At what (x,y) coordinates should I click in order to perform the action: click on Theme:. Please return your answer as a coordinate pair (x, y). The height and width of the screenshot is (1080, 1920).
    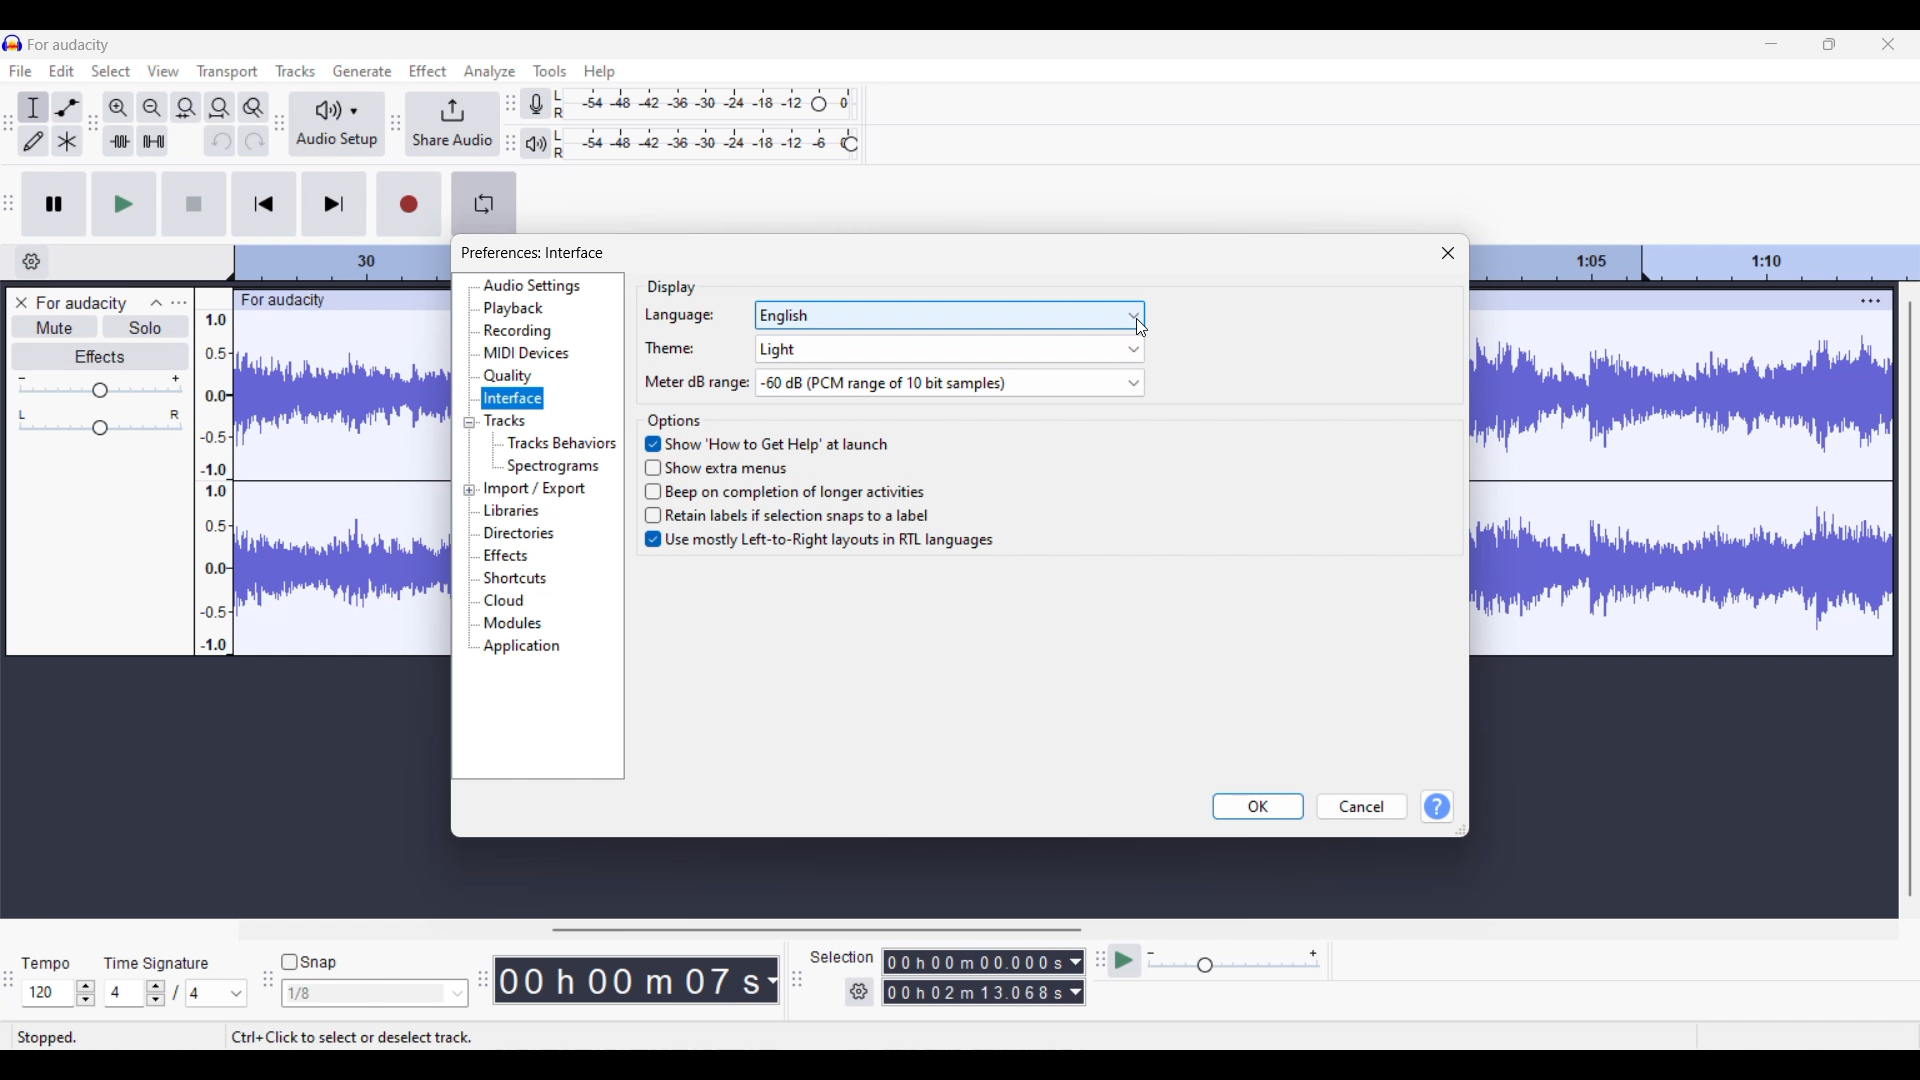
    Looking at the image, I should click on (670, 348).